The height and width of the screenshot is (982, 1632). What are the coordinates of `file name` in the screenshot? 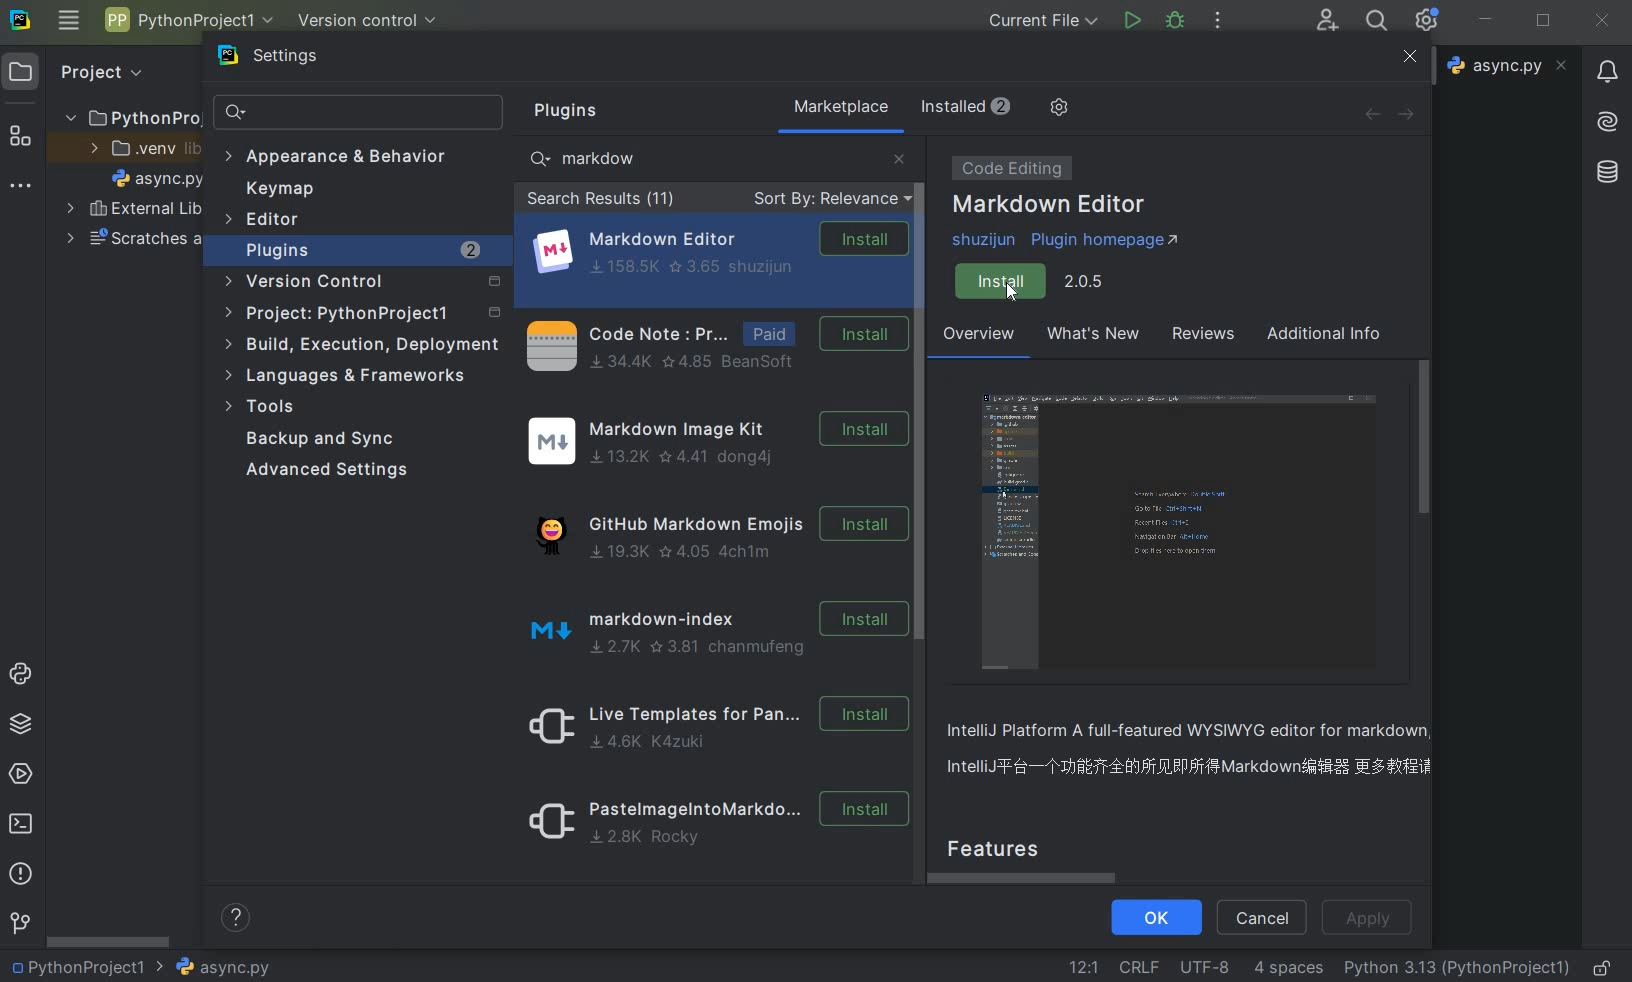 It's located at (158, 178).